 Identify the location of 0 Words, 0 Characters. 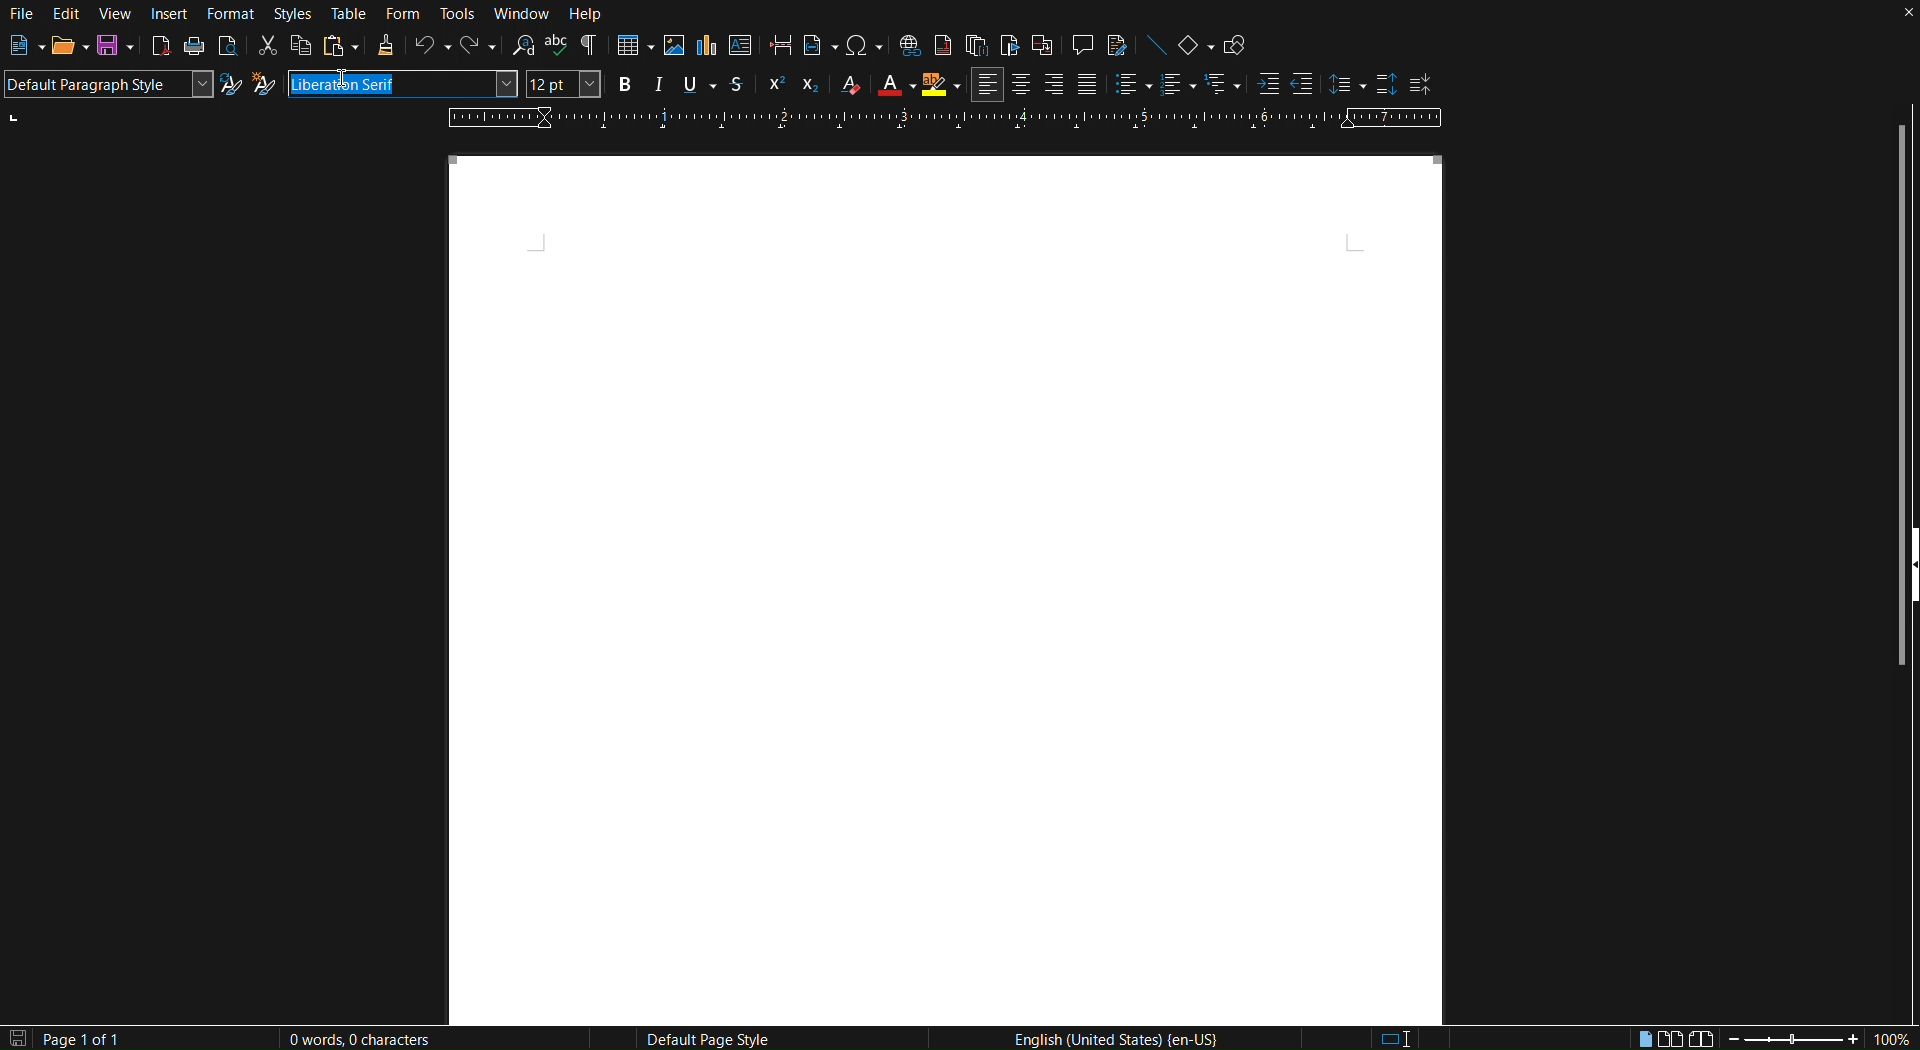
(357, 1036).